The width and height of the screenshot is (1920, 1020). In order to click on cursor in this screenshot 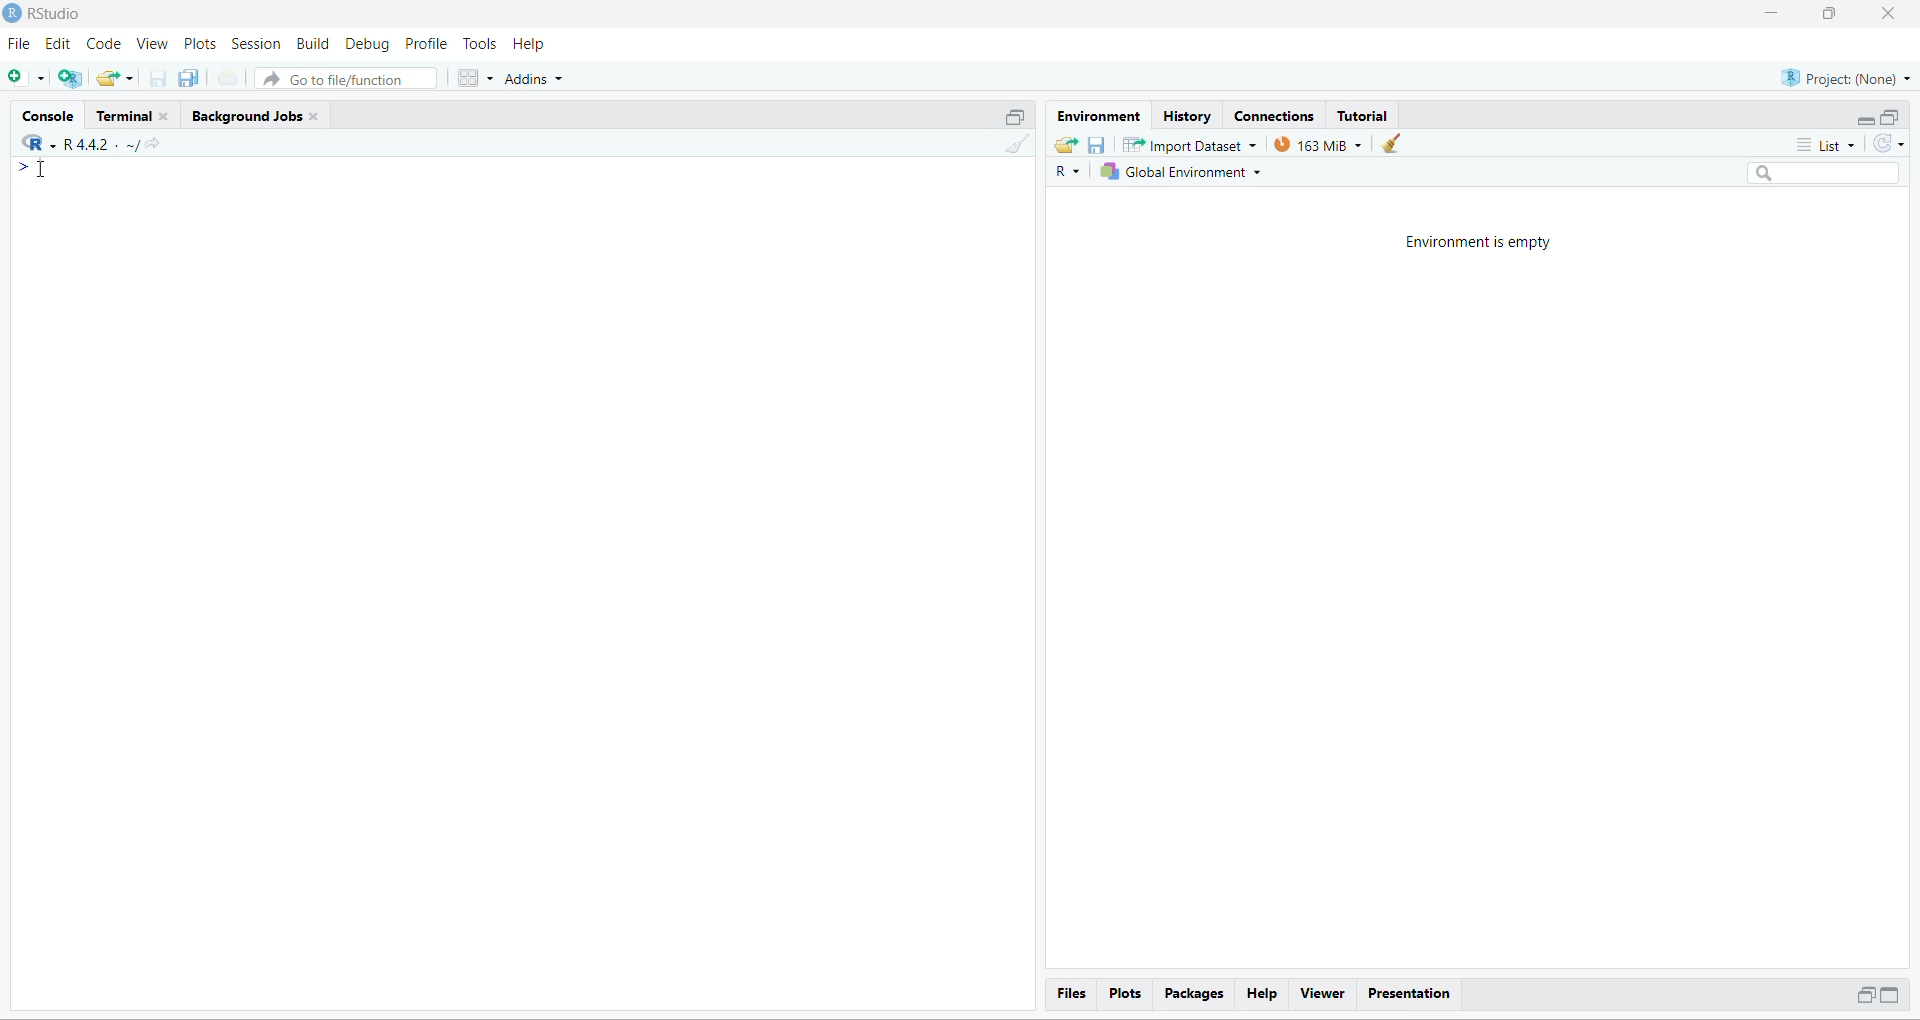, I will do `click(39, 169)`.